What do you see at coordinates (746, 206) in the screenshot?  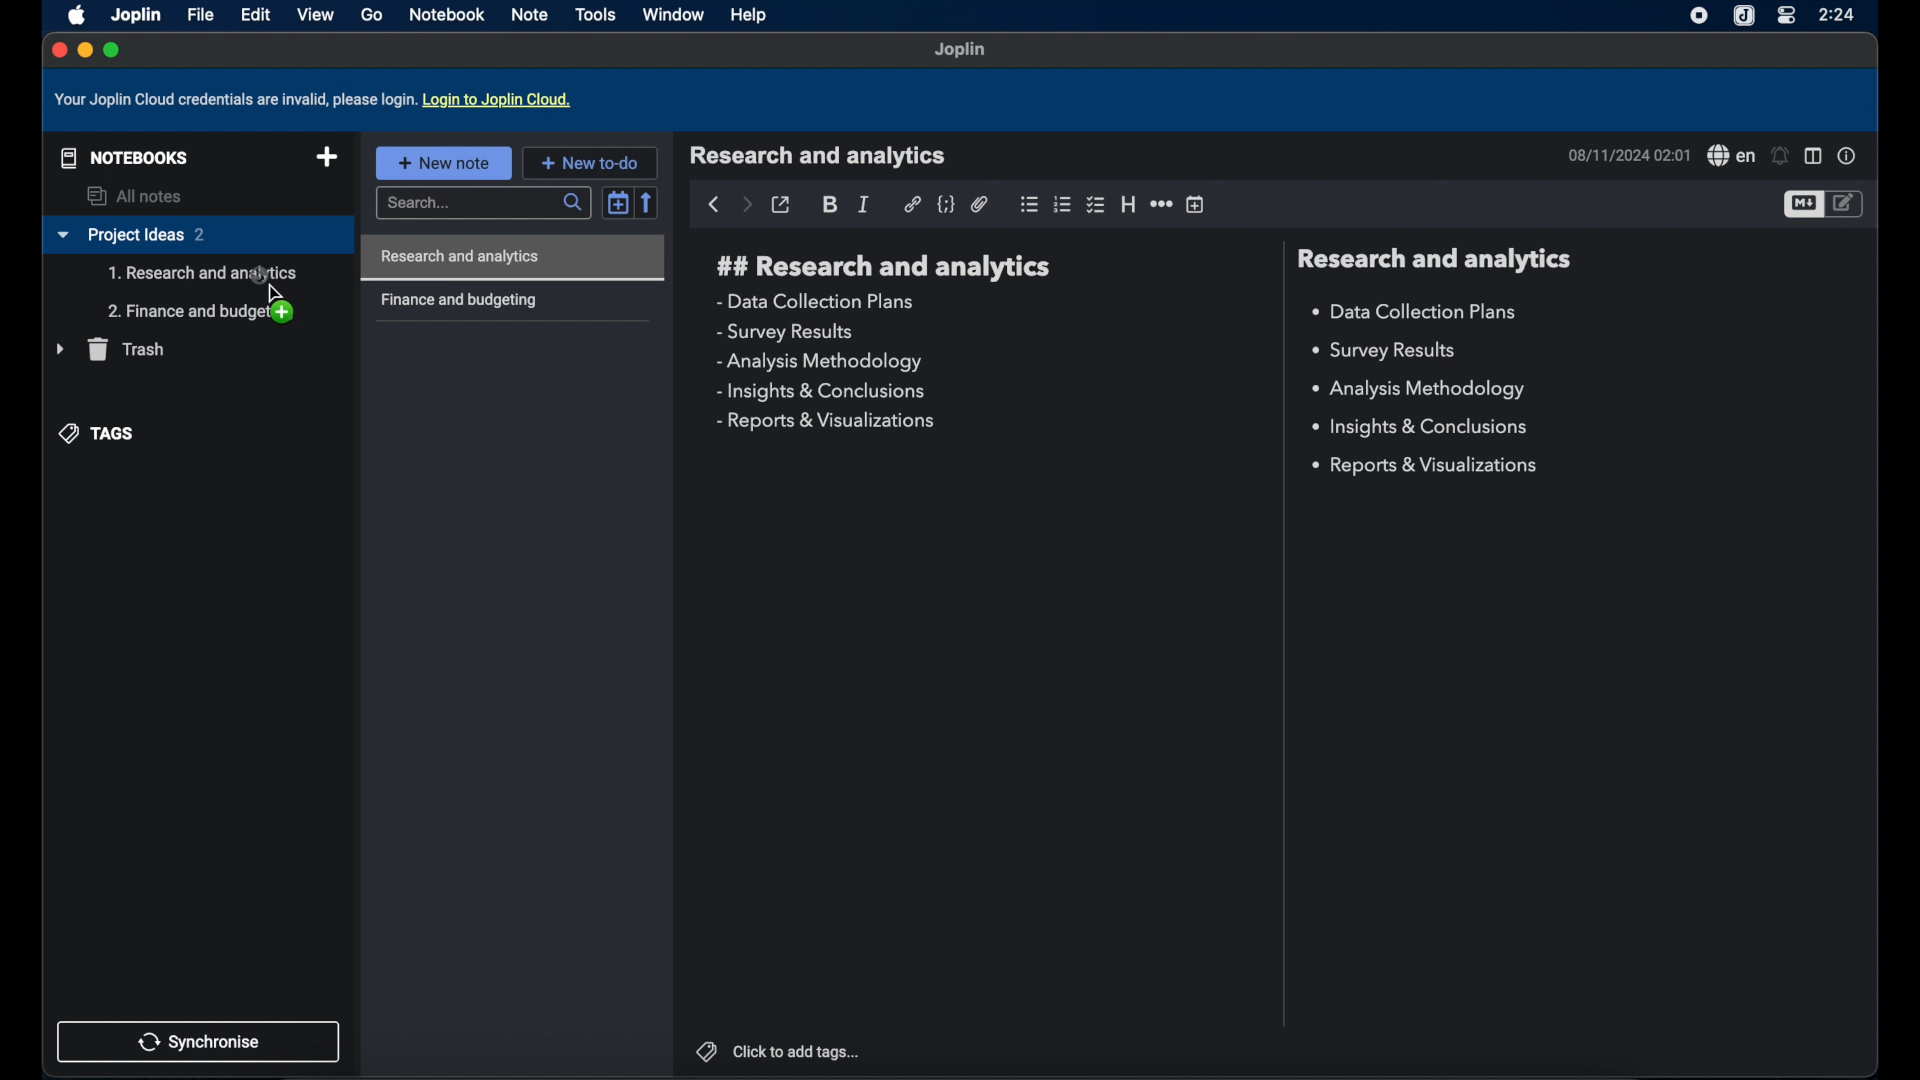 I see `forward` at bounding box center [746, 206].